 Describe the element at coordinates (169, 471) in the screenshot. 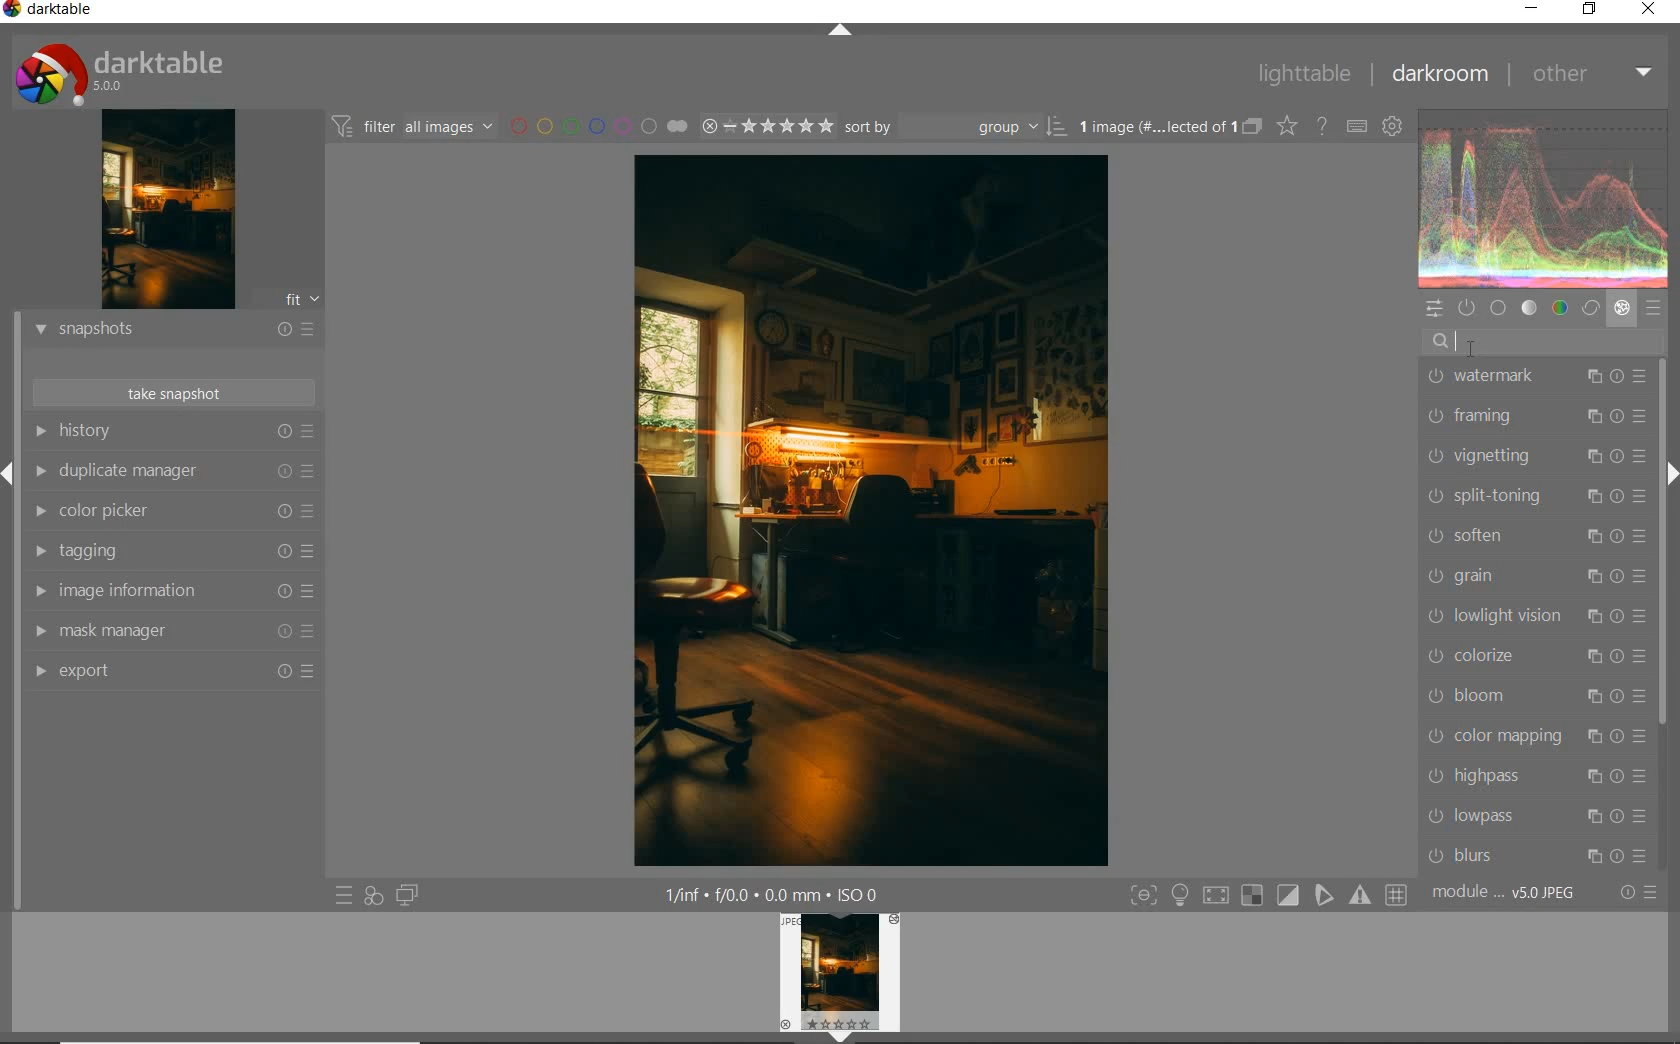

I see `duplicate manager` at that location.